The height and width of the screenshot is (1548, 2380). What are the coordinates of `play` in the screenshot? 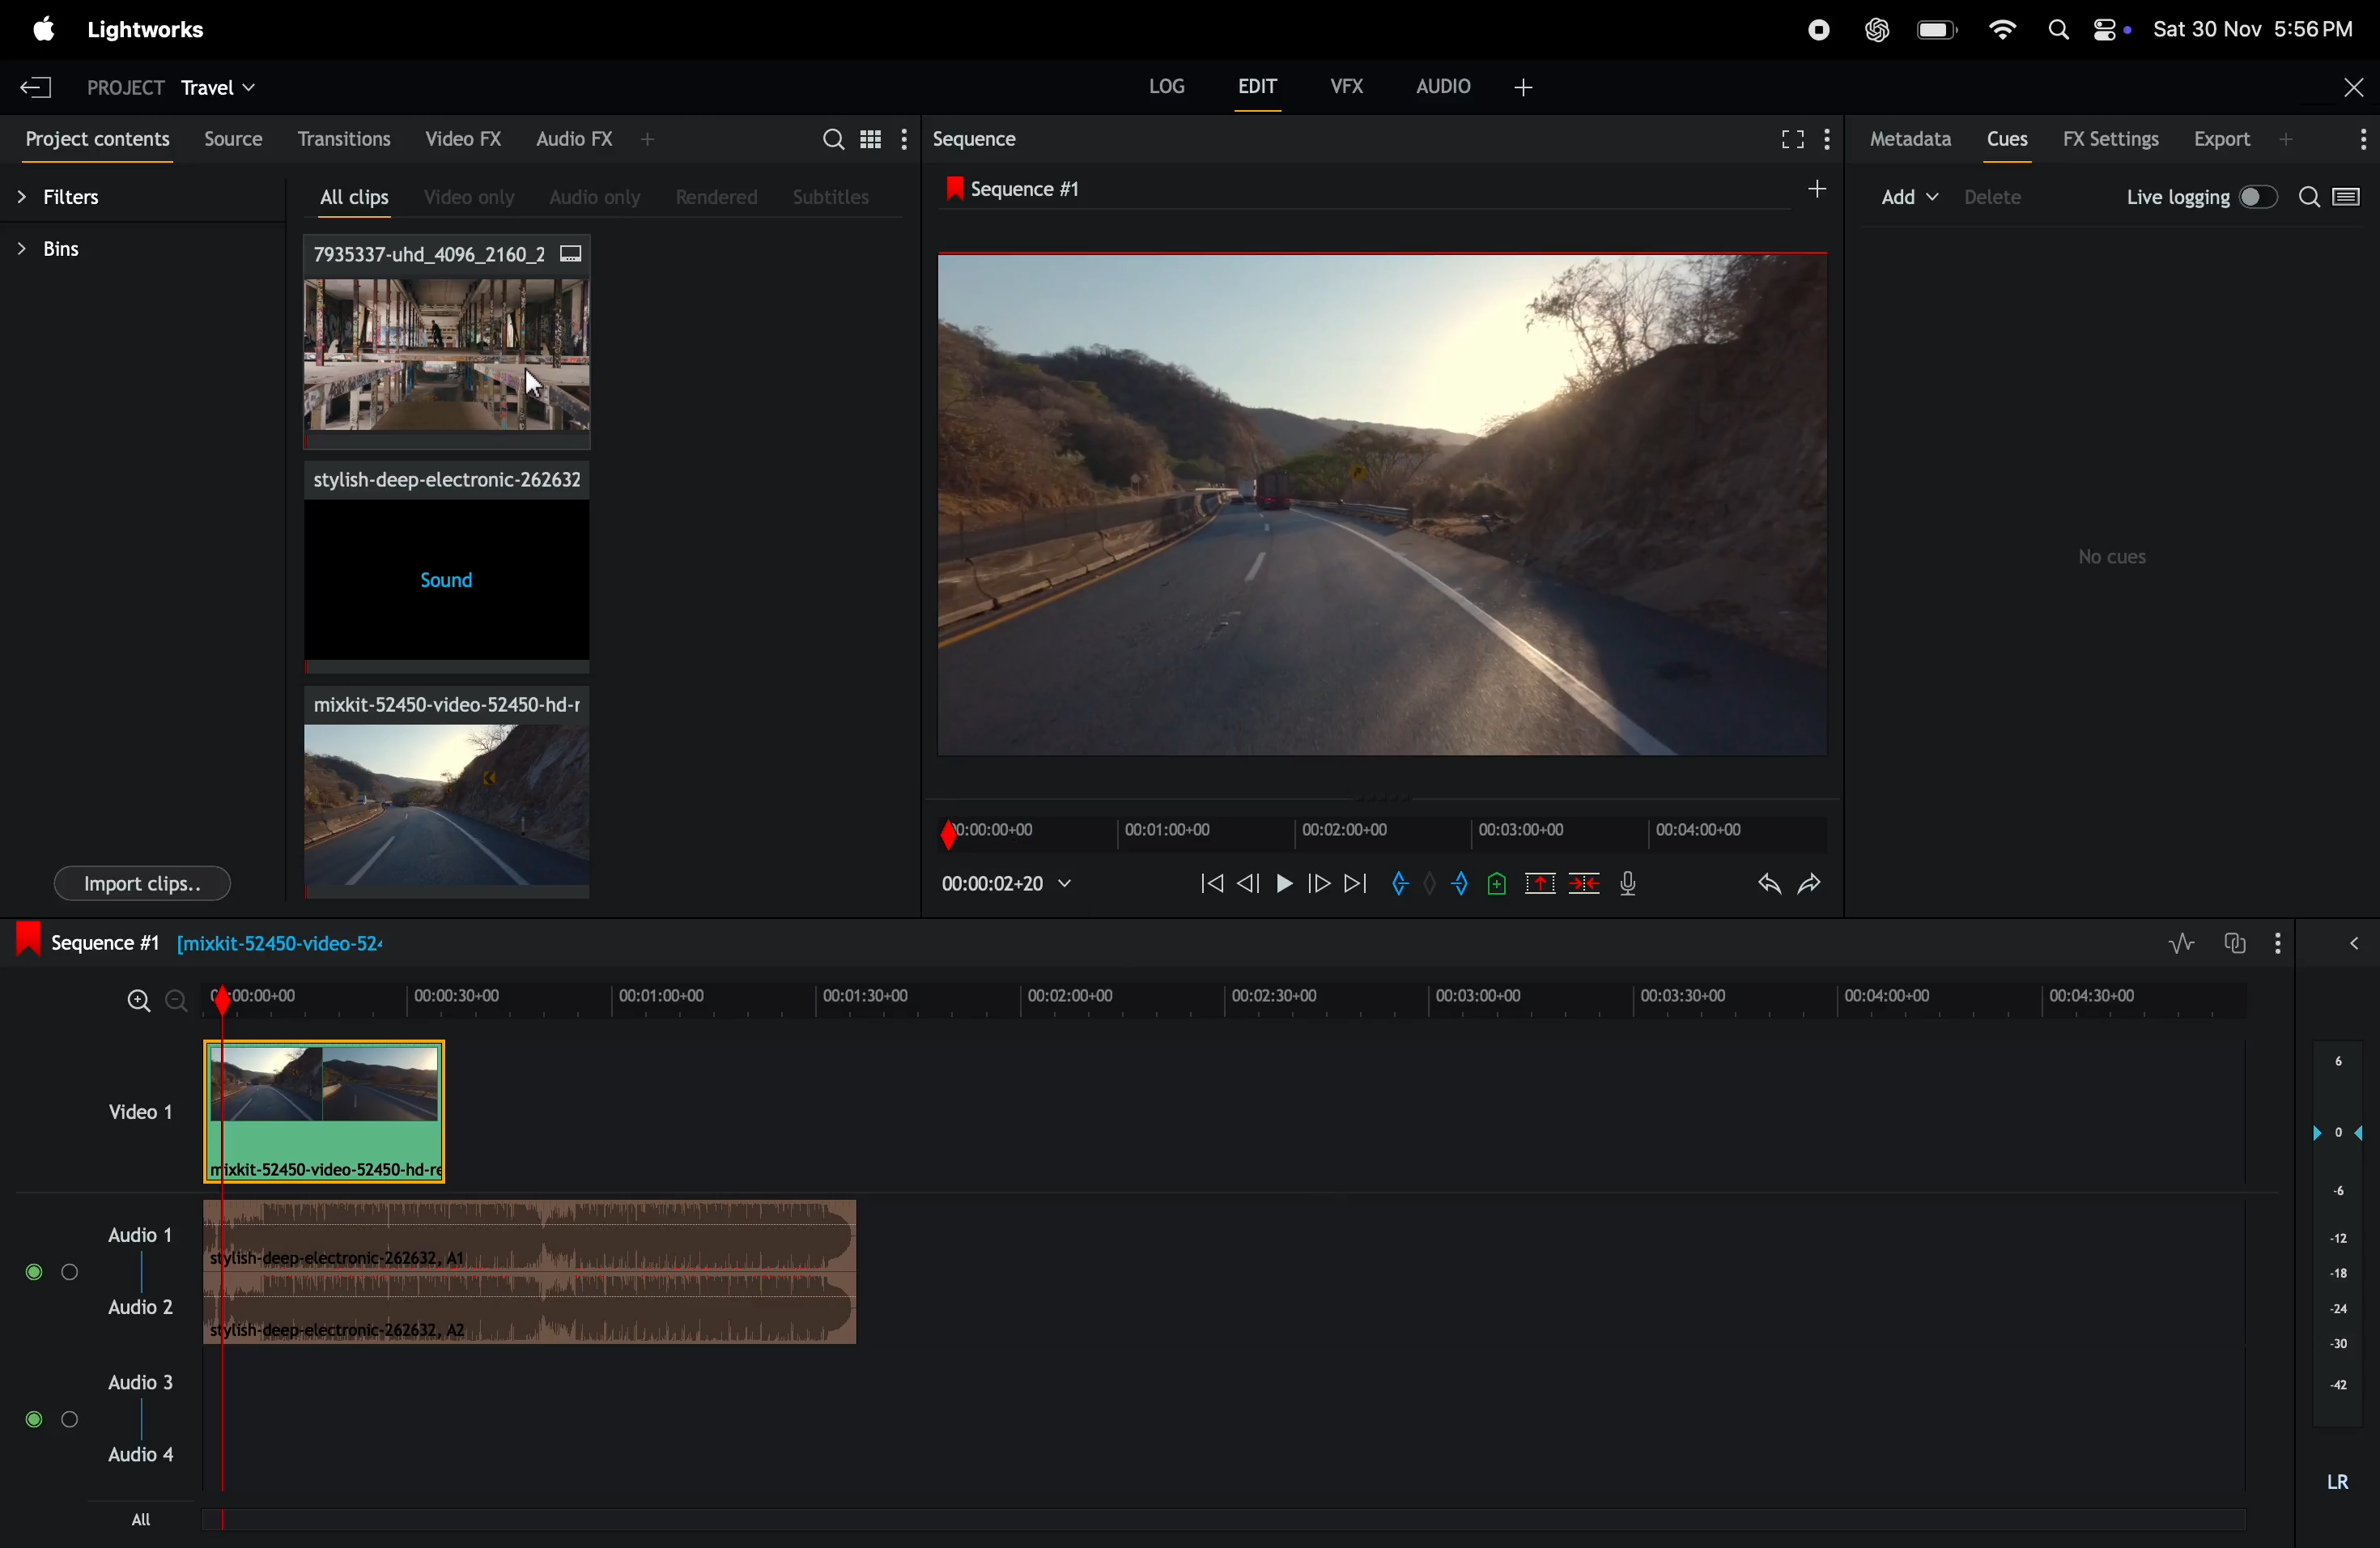 It's located at (1284, 885).